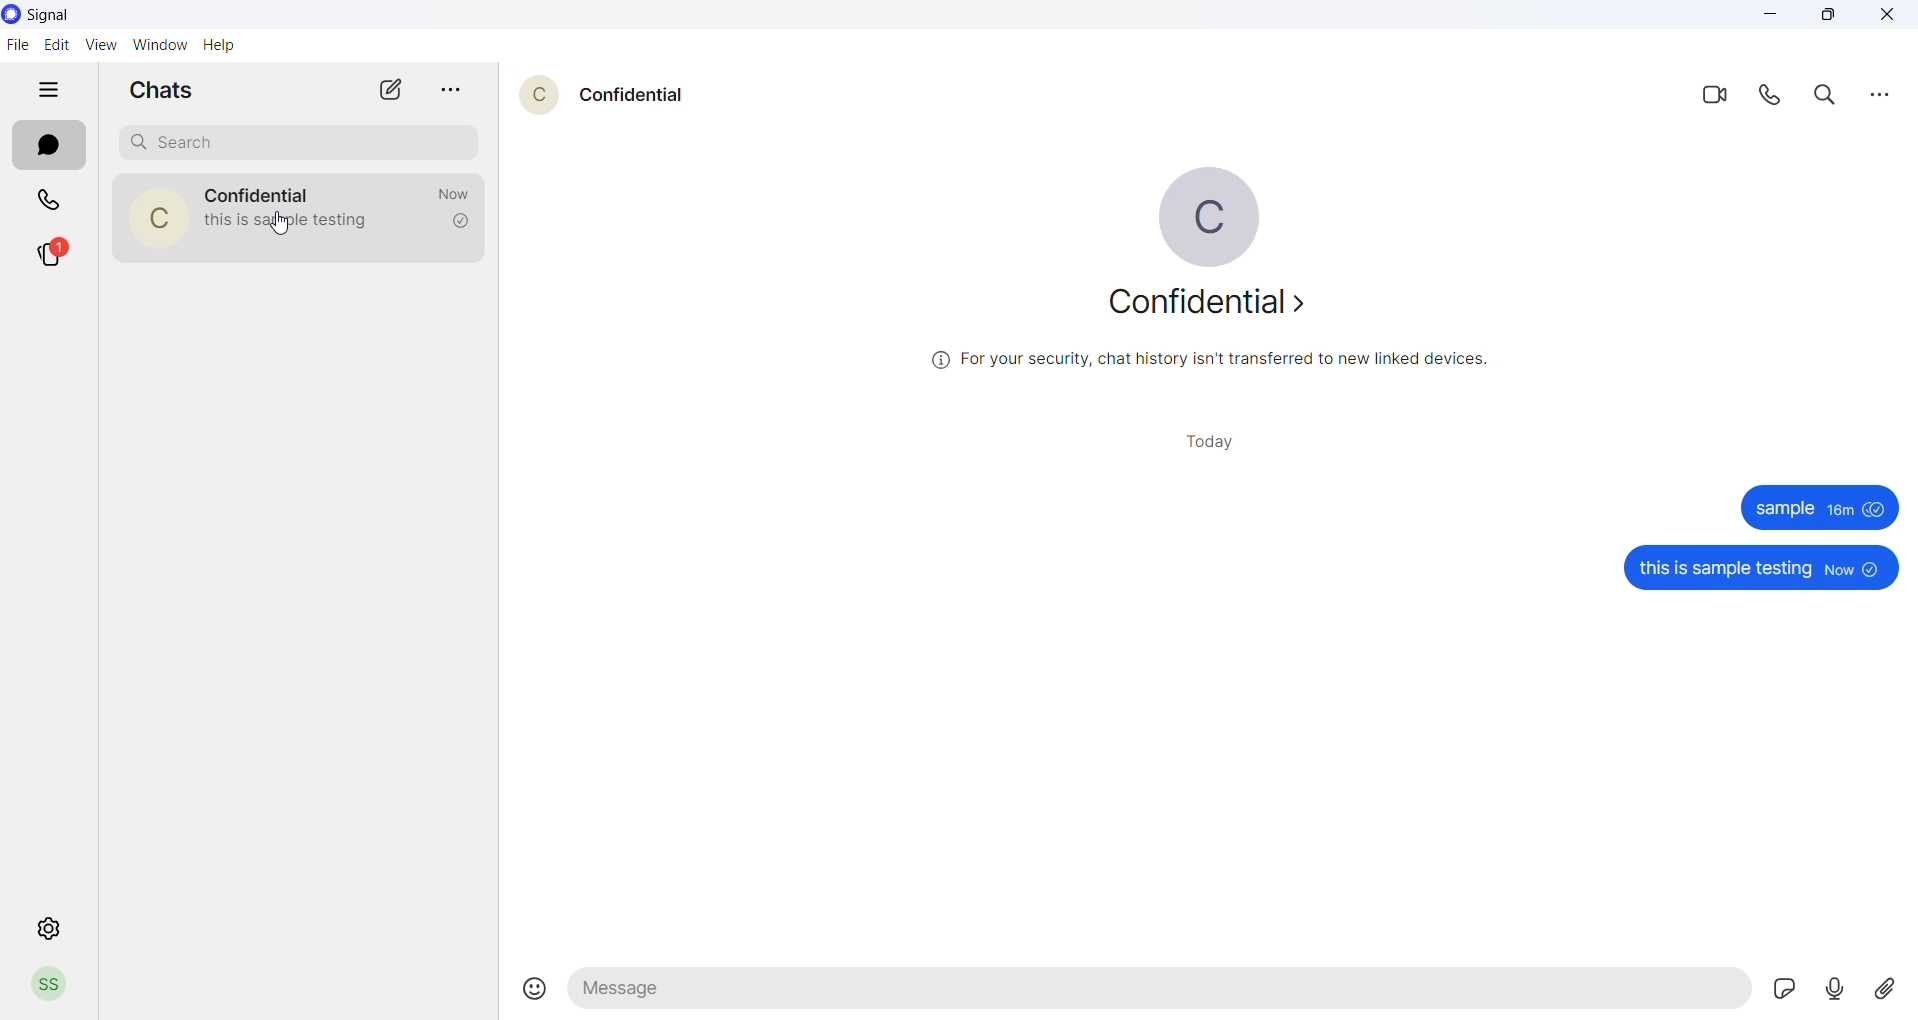 The width and height of the screenshot is (1918, 1020). I want to click on cursor, so click(285, 227).